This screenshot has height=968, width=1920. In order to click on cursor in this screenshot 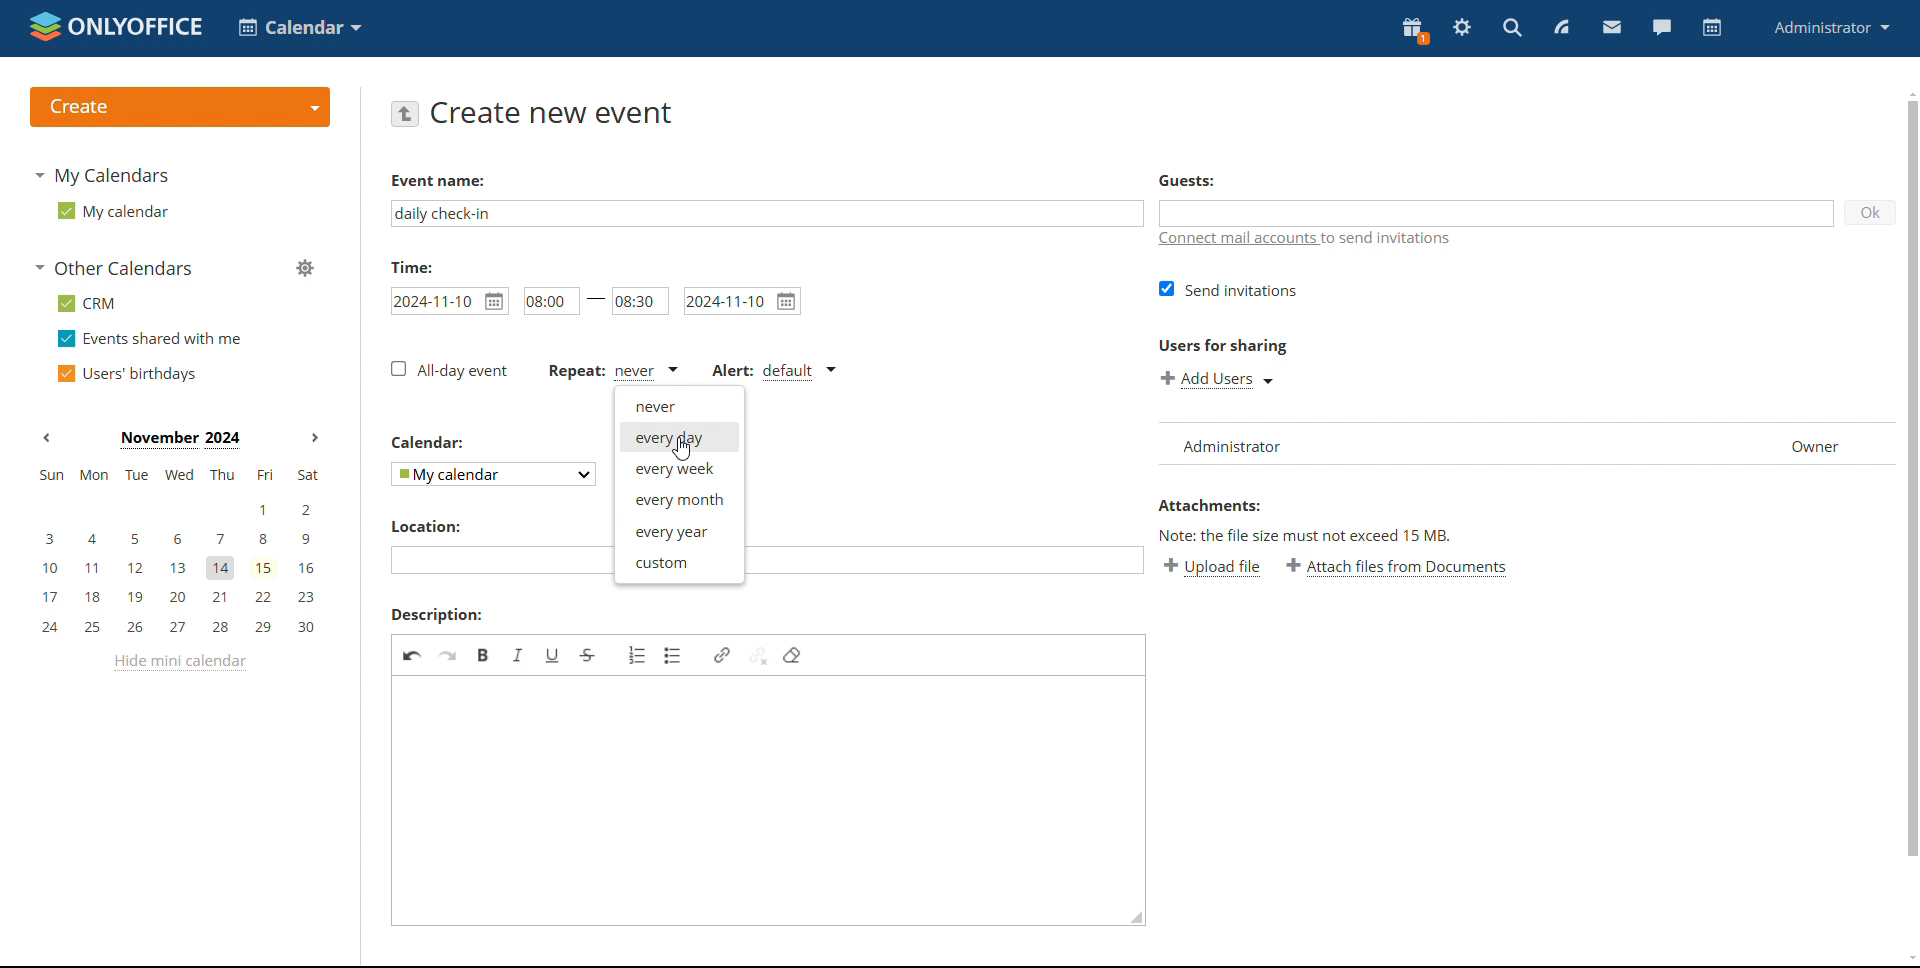, I will do `click(685, 452)`.